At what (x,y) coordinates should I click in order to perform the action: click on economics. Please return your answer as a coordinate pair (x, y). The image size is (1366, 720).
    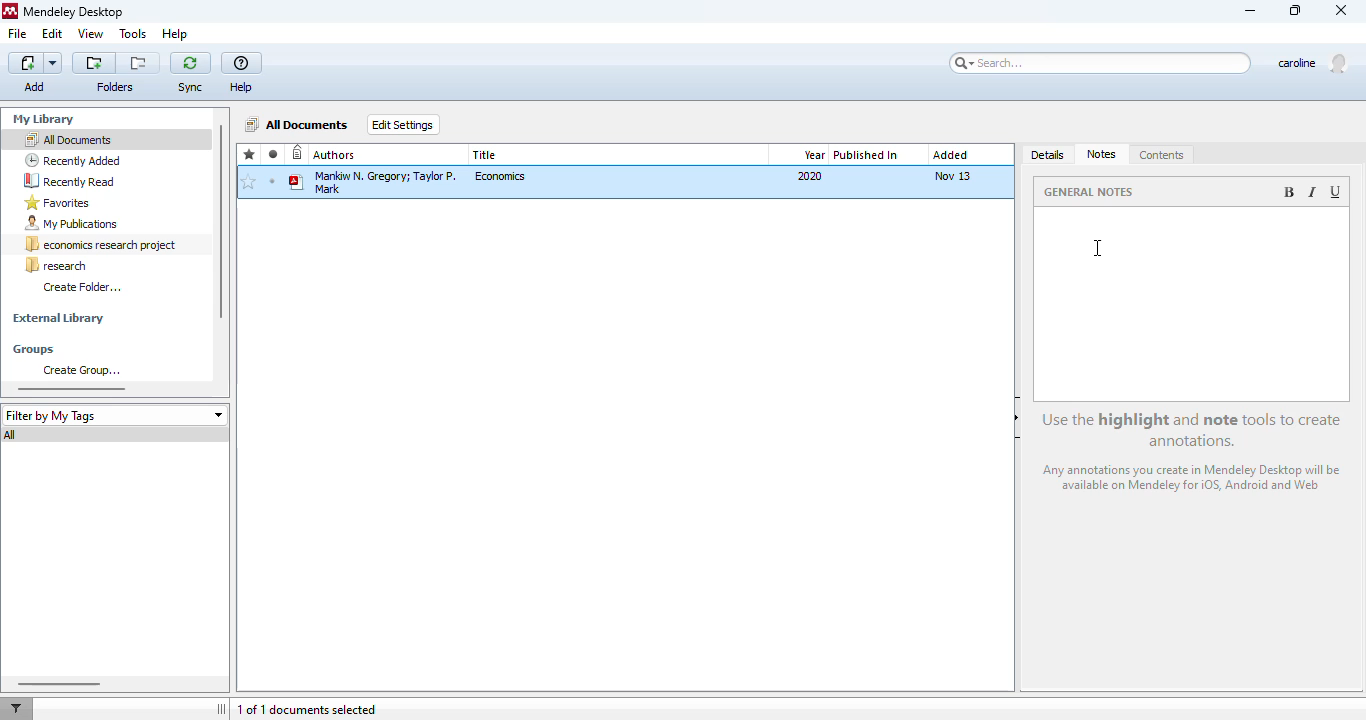
    Looking at the image, I should click on (502, 176).